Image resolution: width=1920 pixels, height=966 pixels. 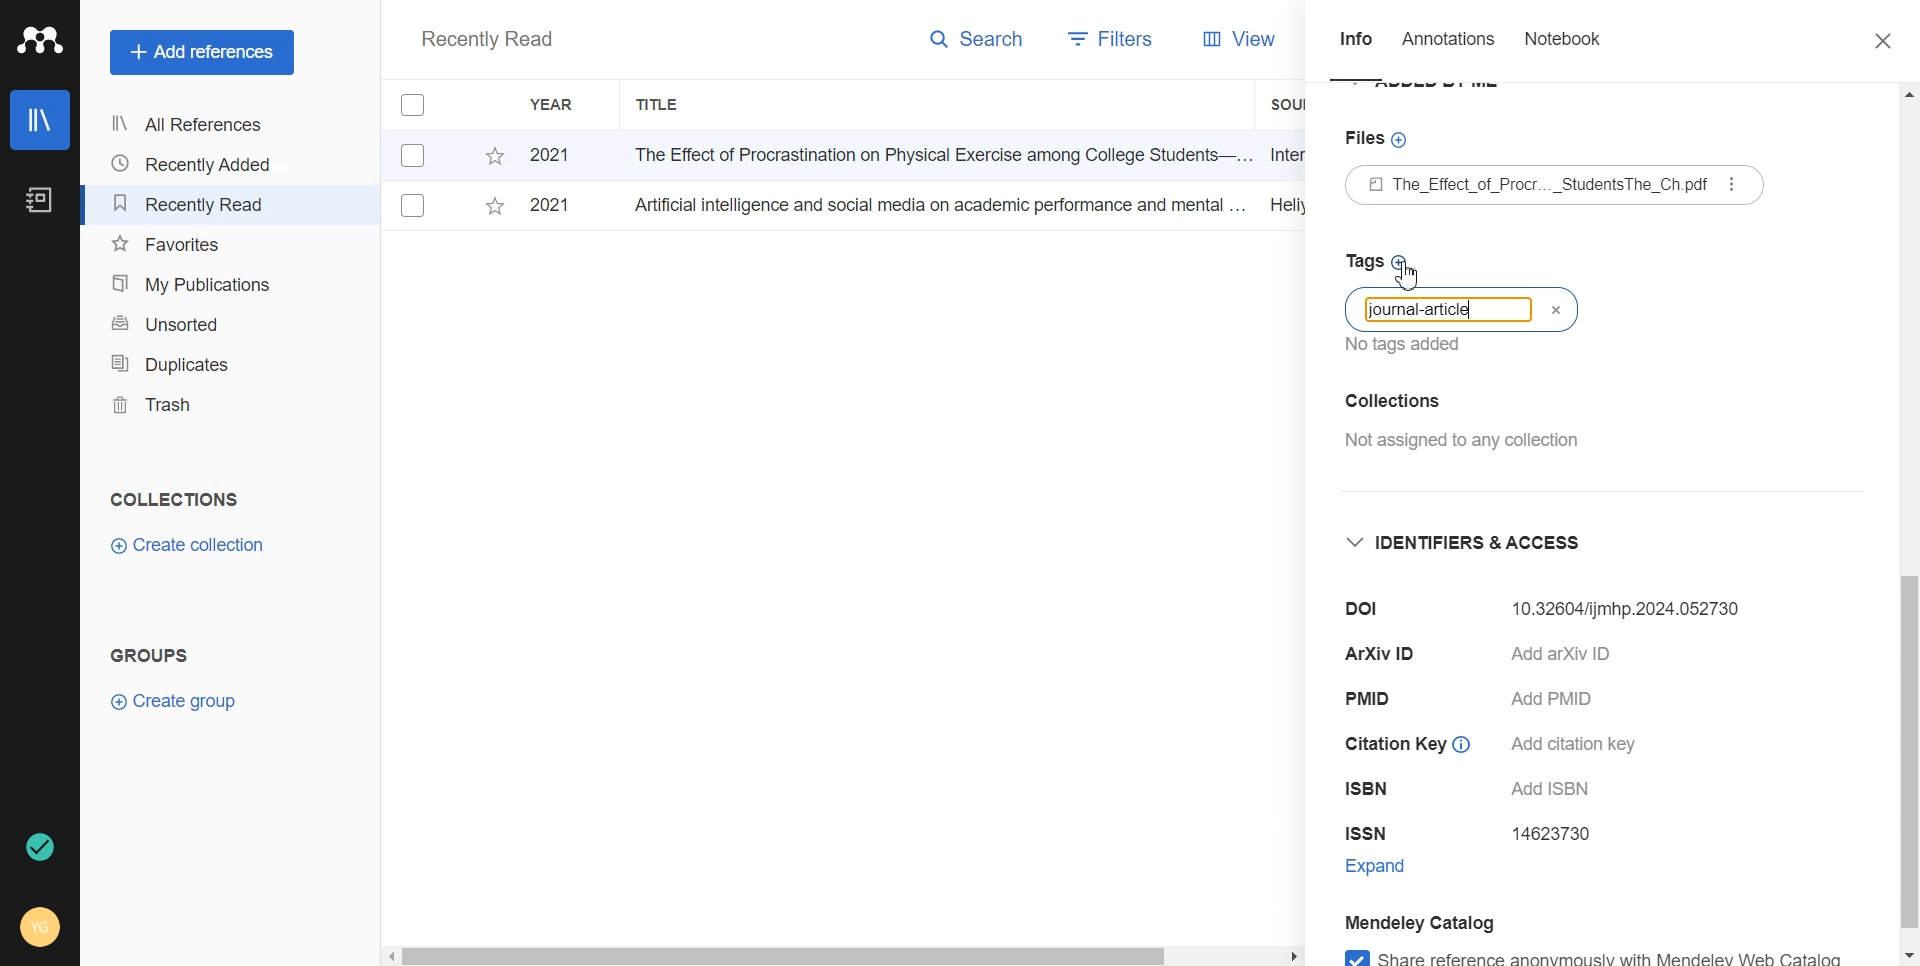 What do you see at coordinates (1734, 184) in the screenshot?
I see `More` at bounding box center [1734, 184].